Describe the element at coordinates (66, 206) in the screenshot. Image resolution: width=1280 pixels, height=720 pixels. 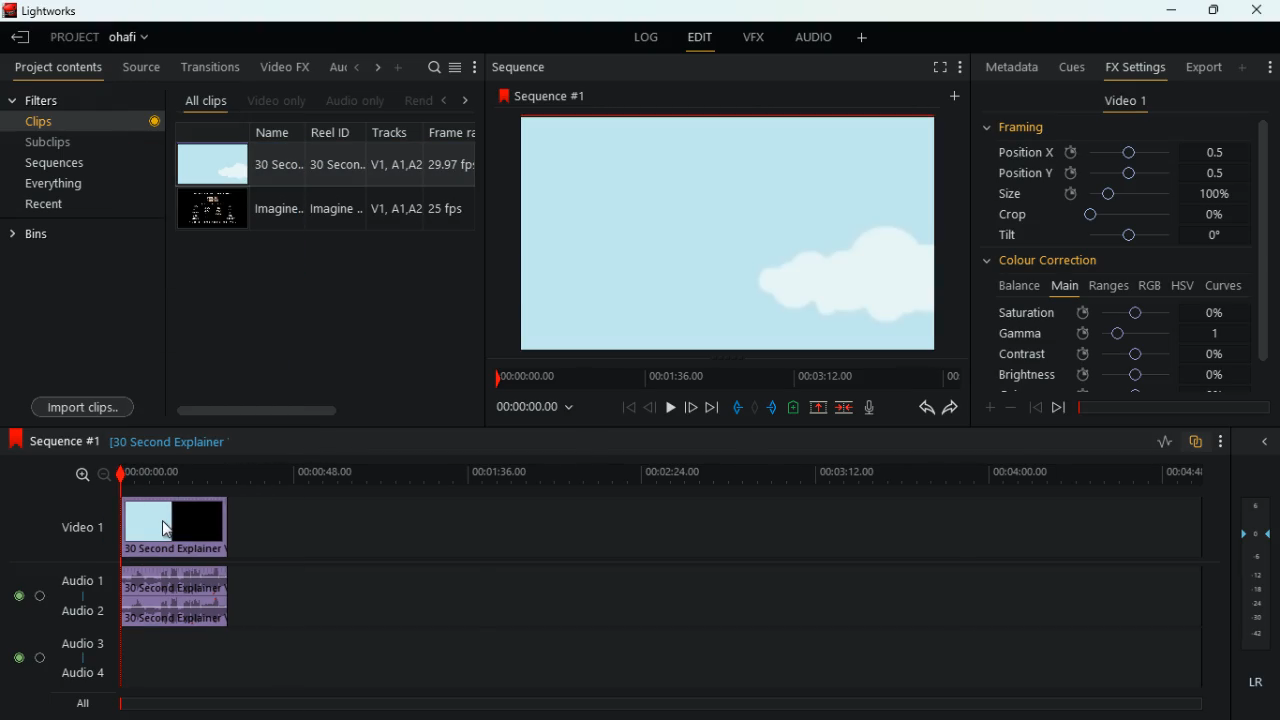
I see `recent` at that location.